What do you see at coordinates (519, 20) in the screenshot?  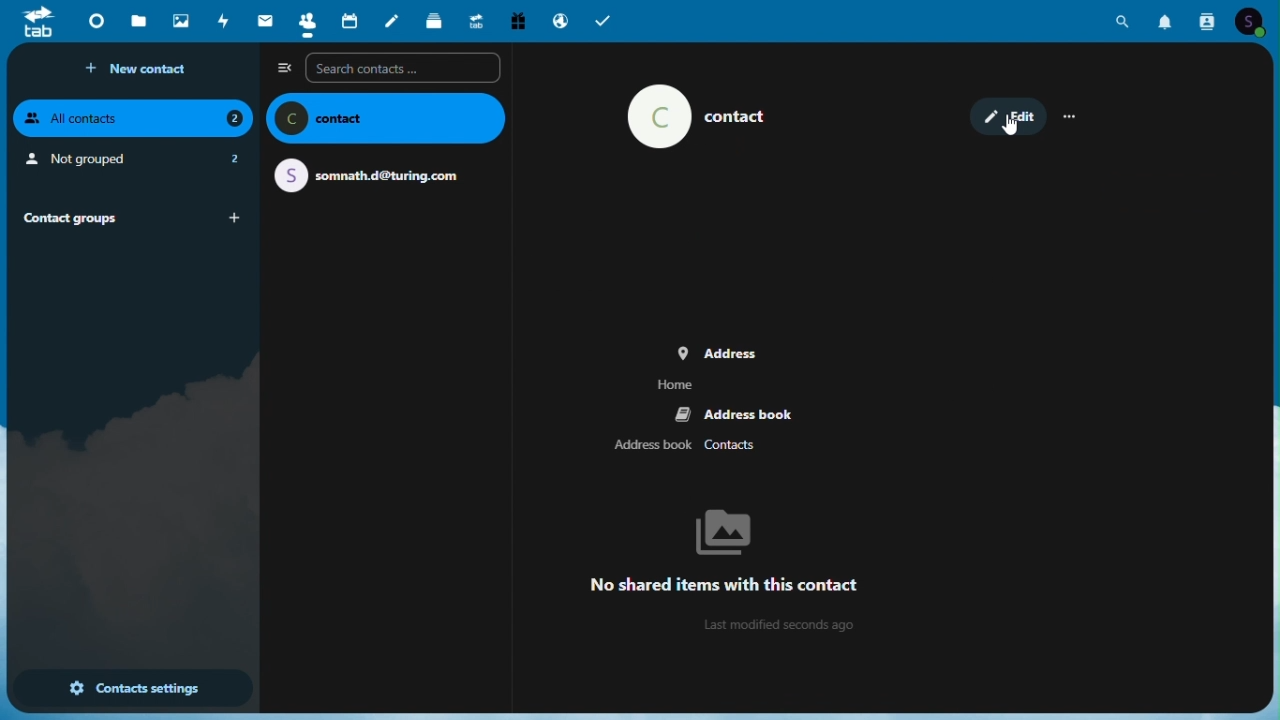 I see `free trial` at bounding box center [519, 20].